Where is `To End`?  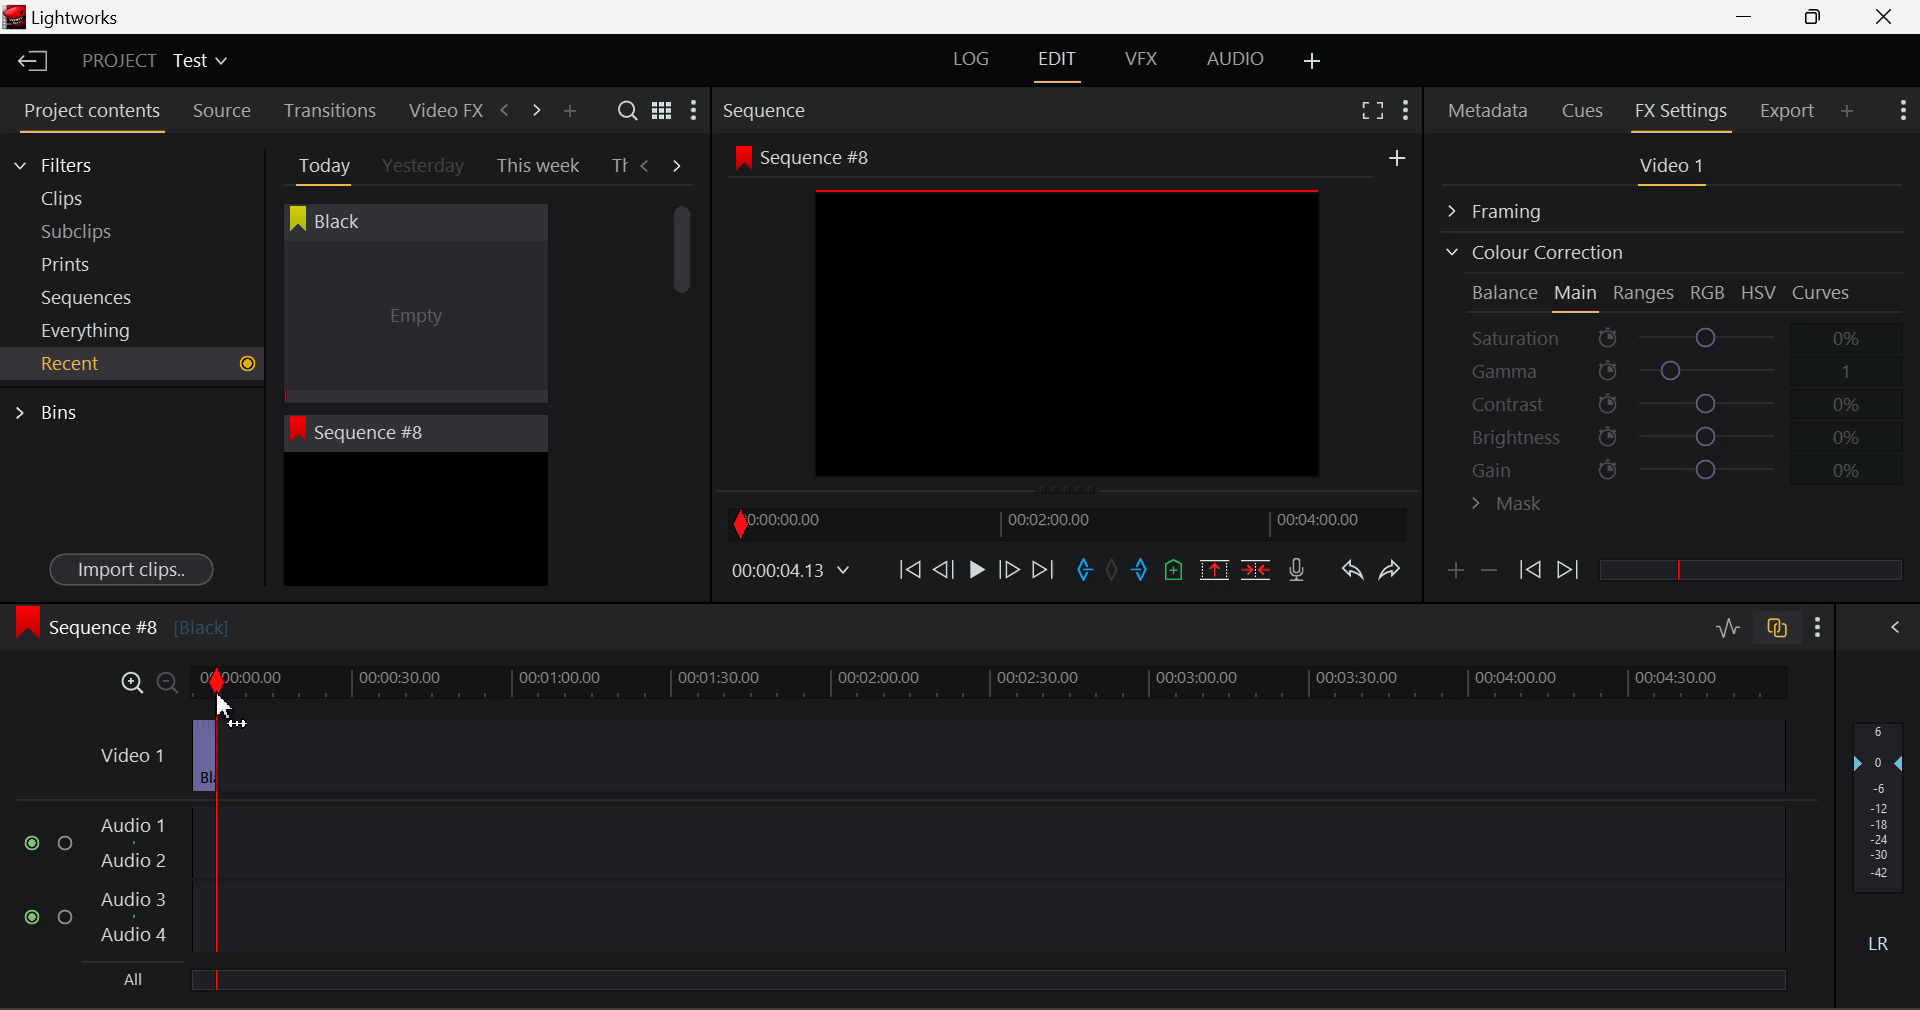
To End is located at coordinates (1043, 570).